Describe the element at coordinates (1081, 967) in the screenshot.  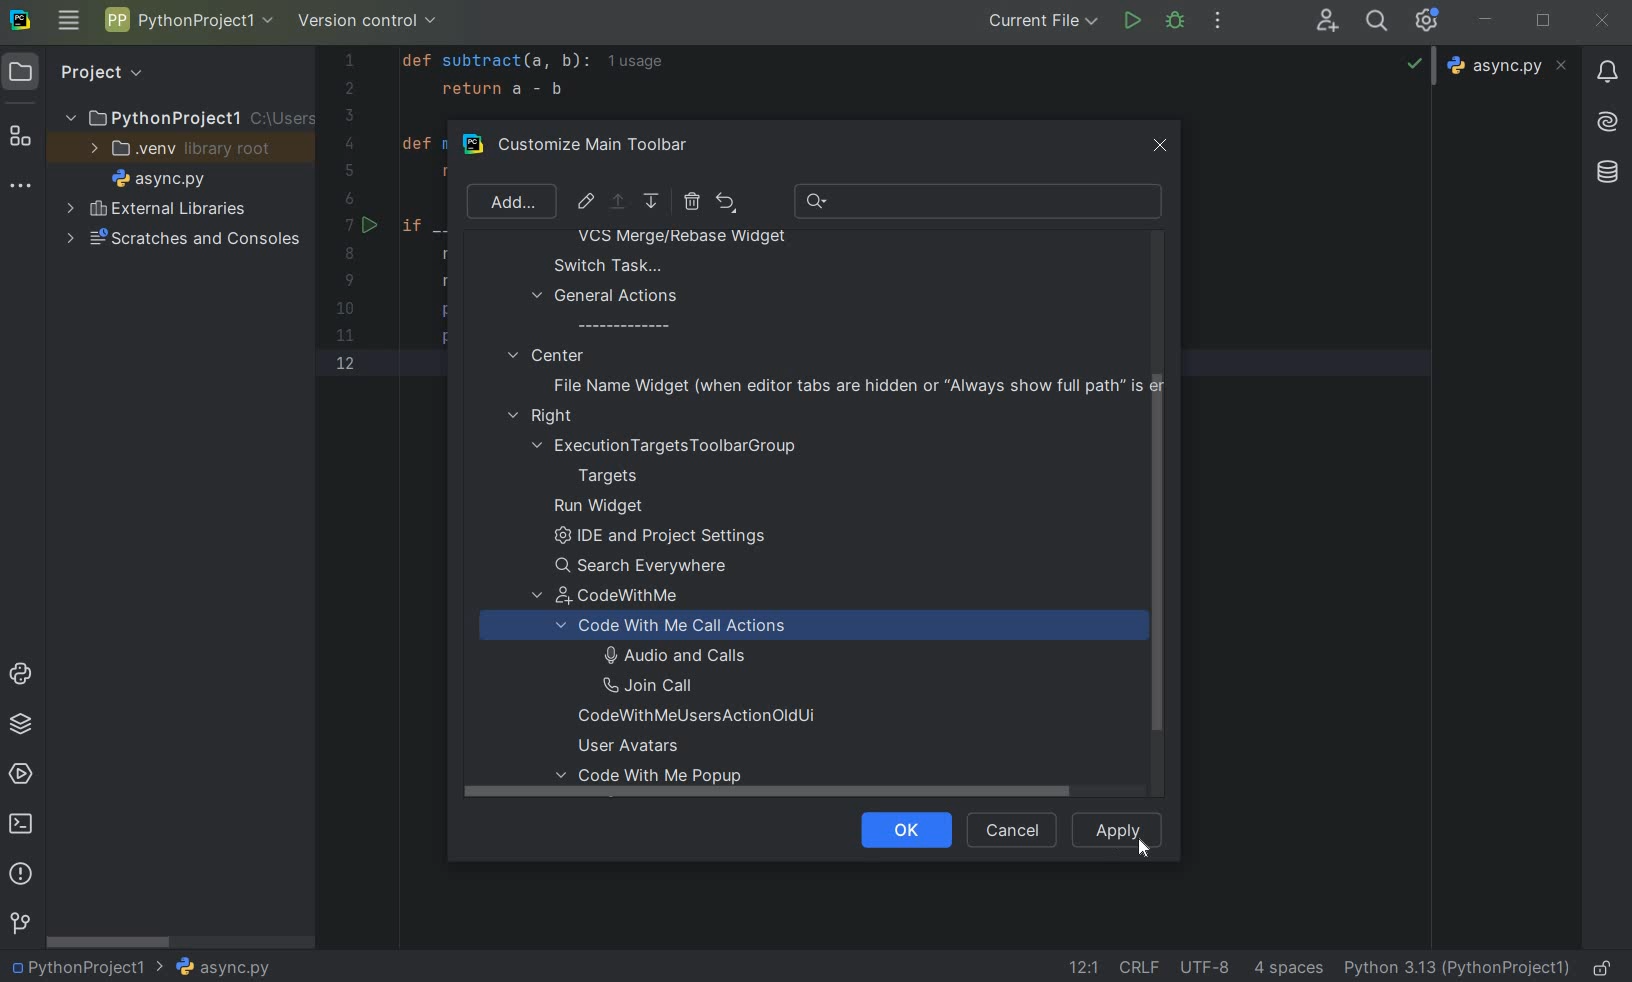
I see `GO TO LINE` at that location.